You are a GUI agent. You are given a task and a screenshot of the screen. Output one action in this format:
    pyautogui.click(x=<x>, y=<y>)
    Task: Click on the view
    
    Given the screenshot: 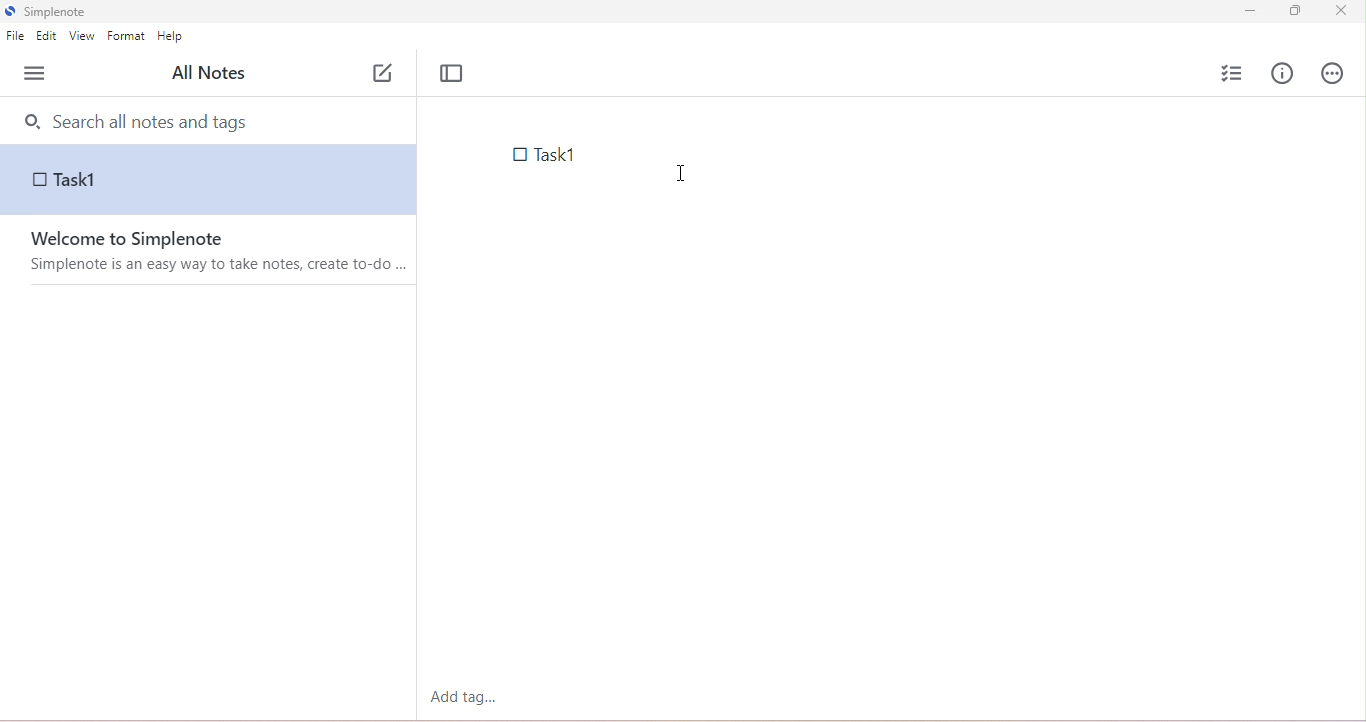 What is the action you would take?
    pyautogui.click(x=81, y=37)
    